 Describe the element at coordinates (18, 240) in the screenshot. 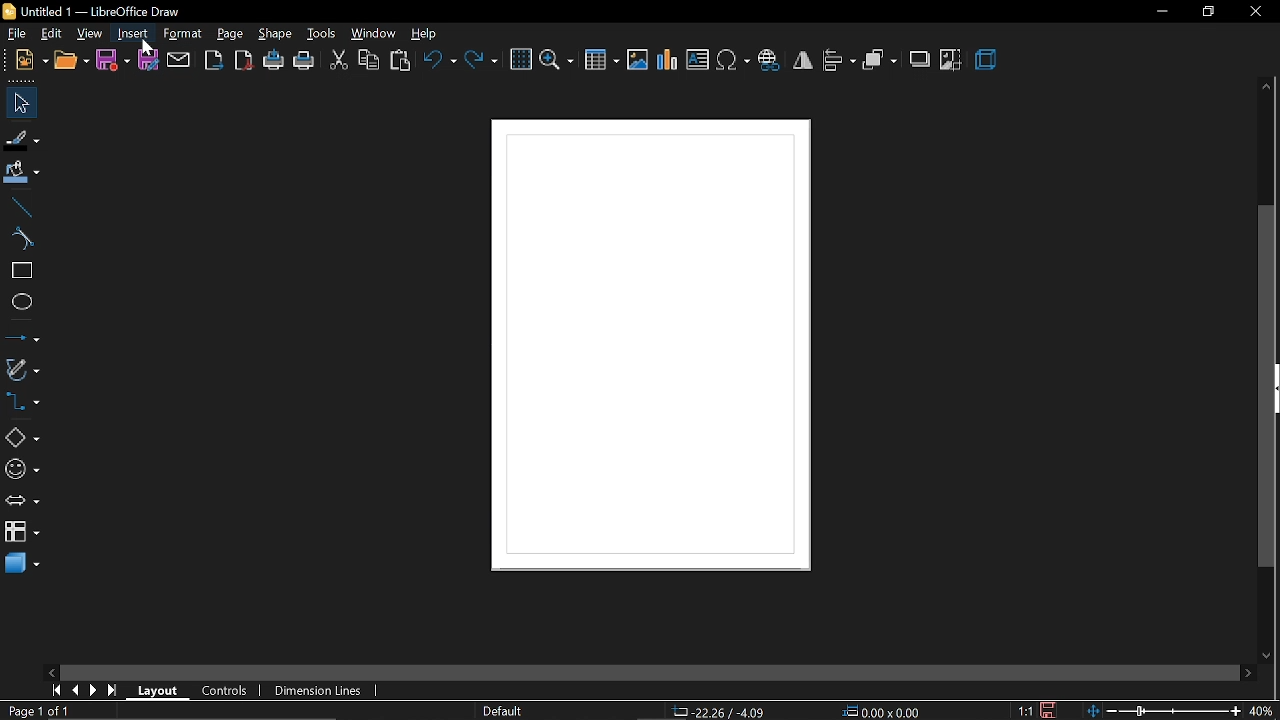

I see `curve` at that location.